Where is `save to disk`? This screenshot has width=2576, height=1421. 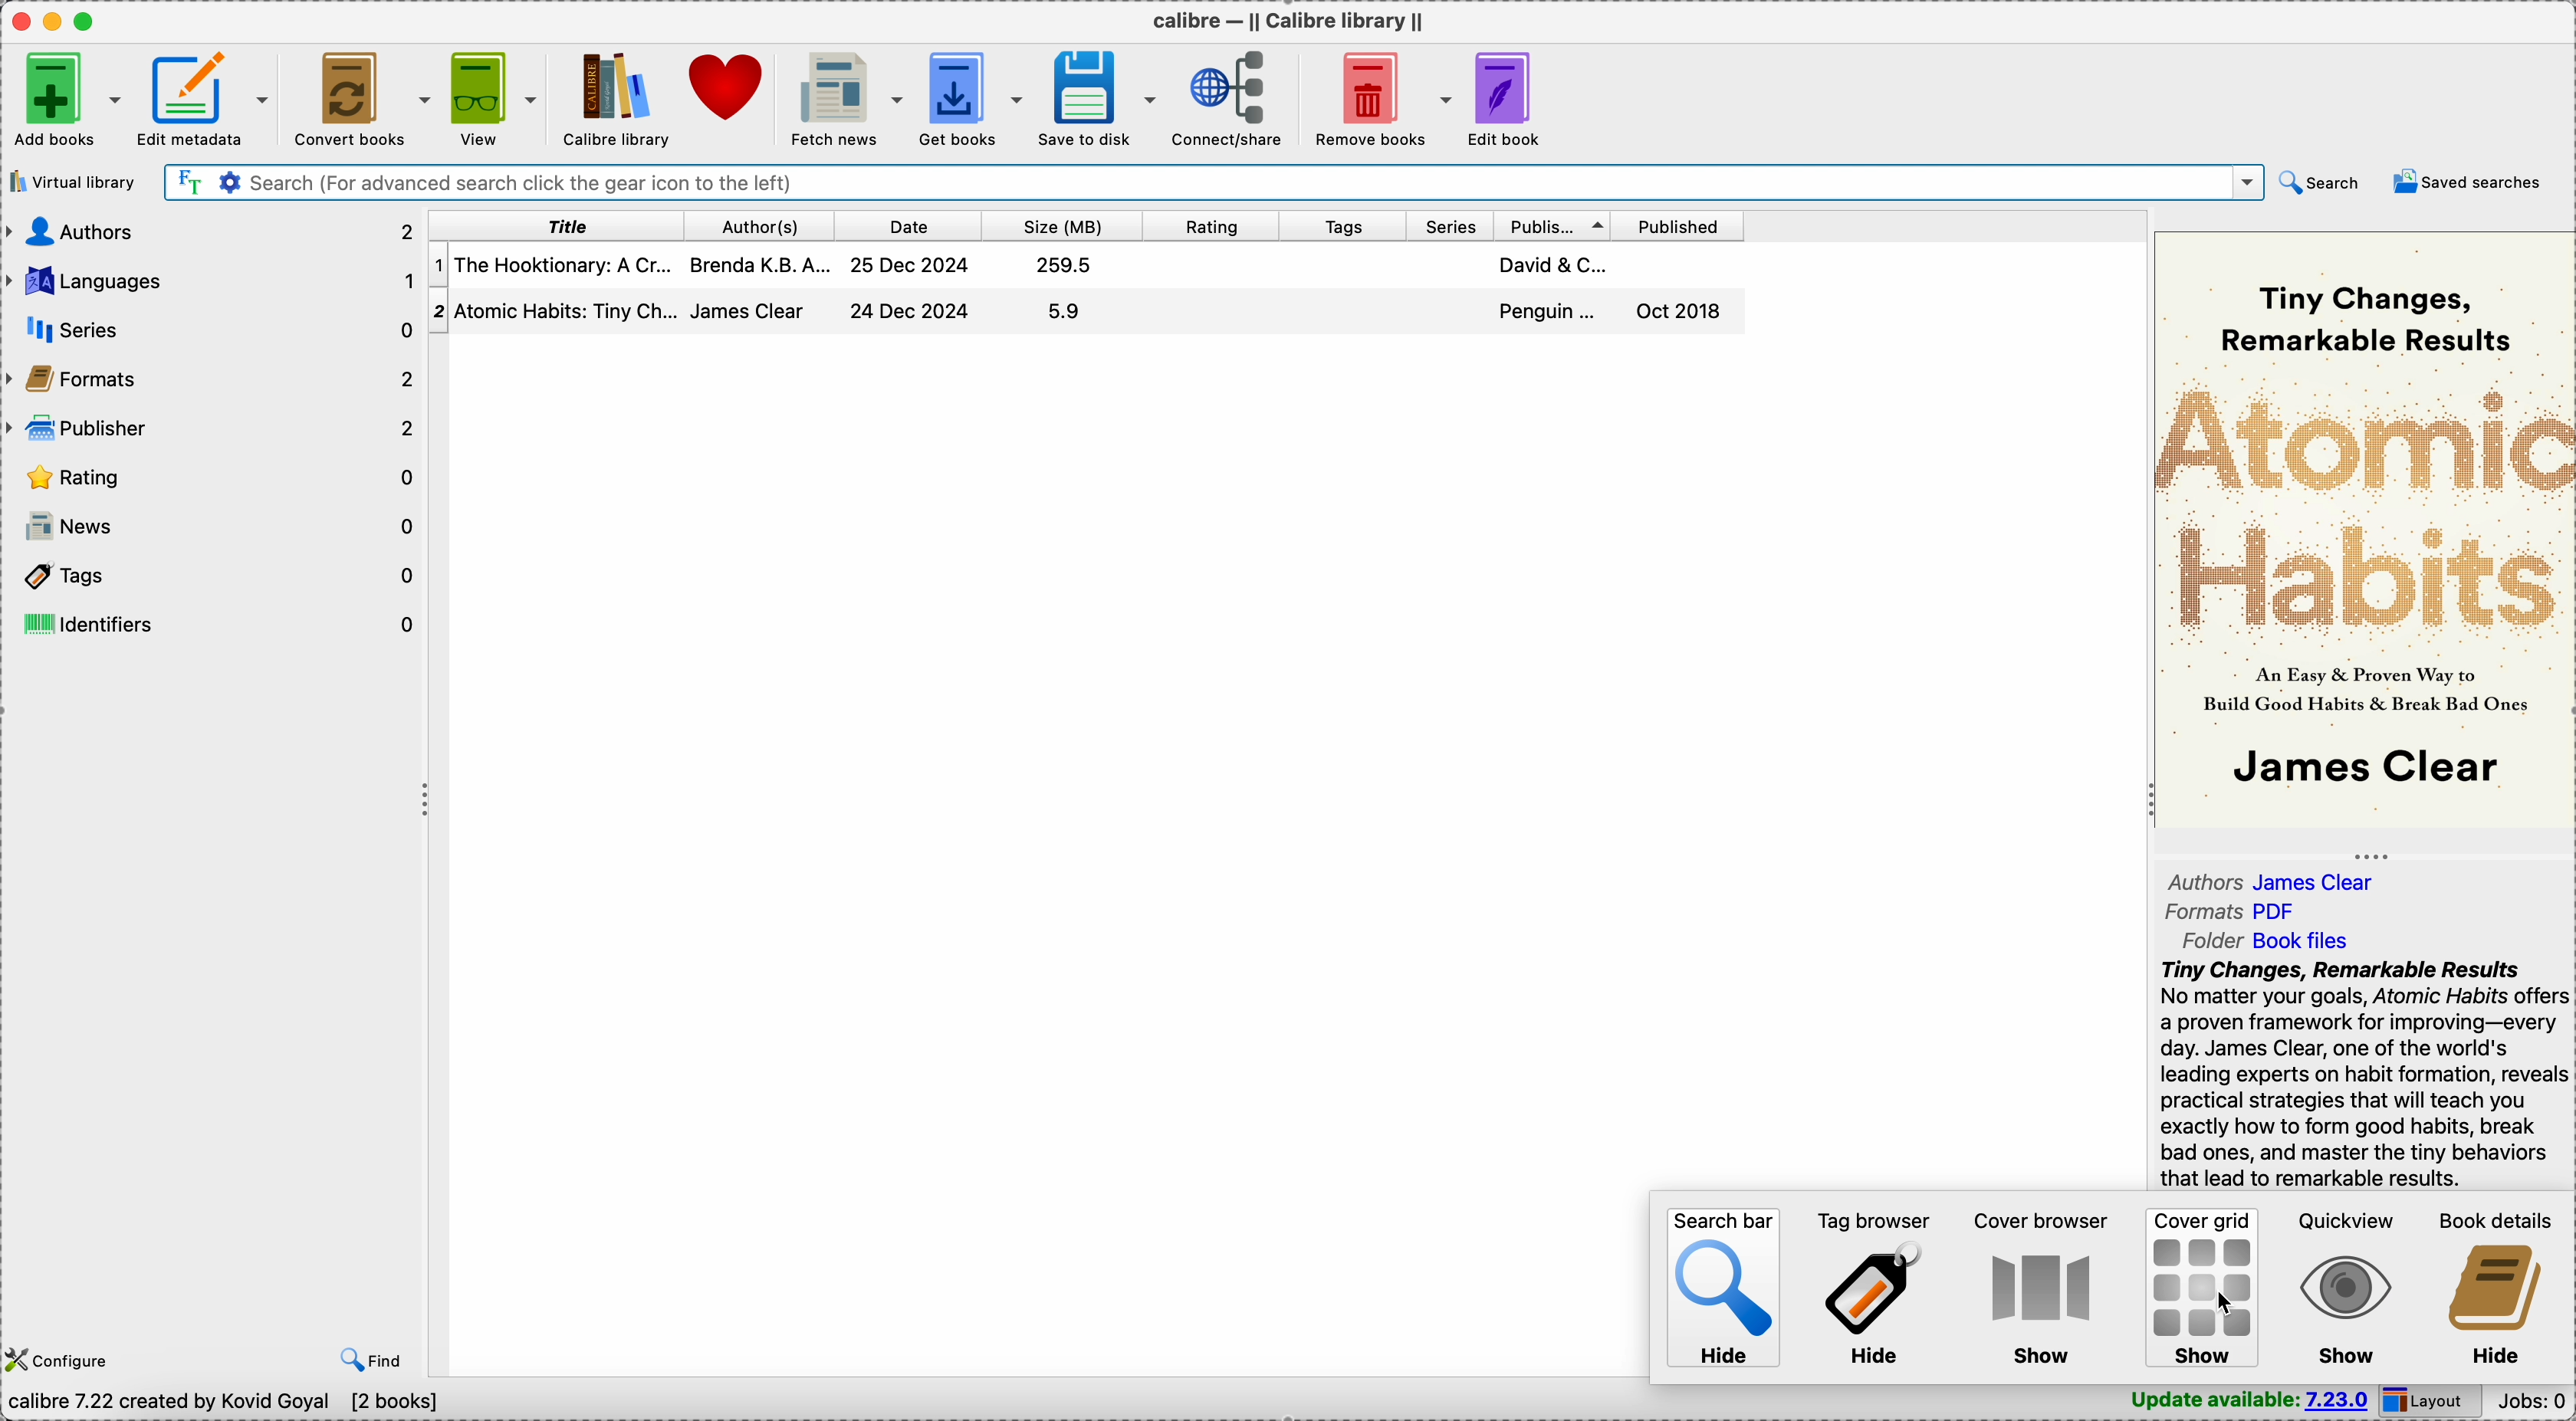 save to disk is located at coordinates (1100, 97).